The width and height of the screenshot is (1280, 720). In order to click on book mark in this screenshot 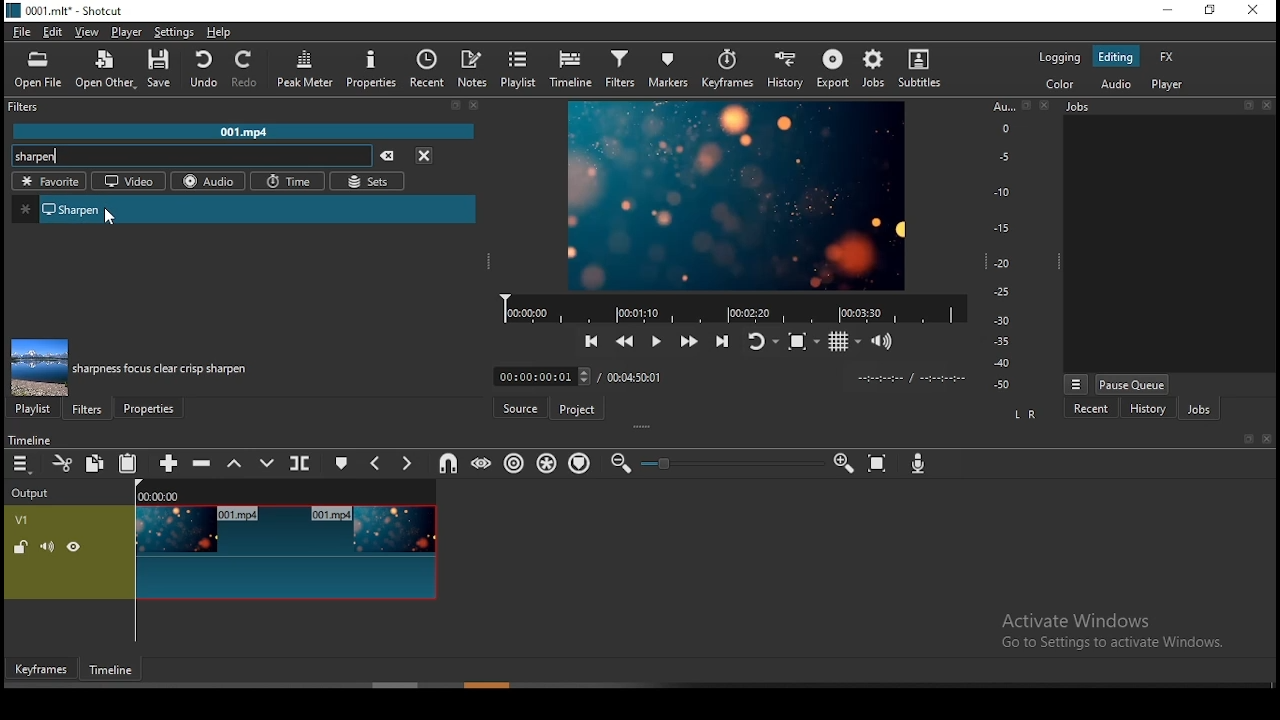, I will do `click(1247, 440)`.